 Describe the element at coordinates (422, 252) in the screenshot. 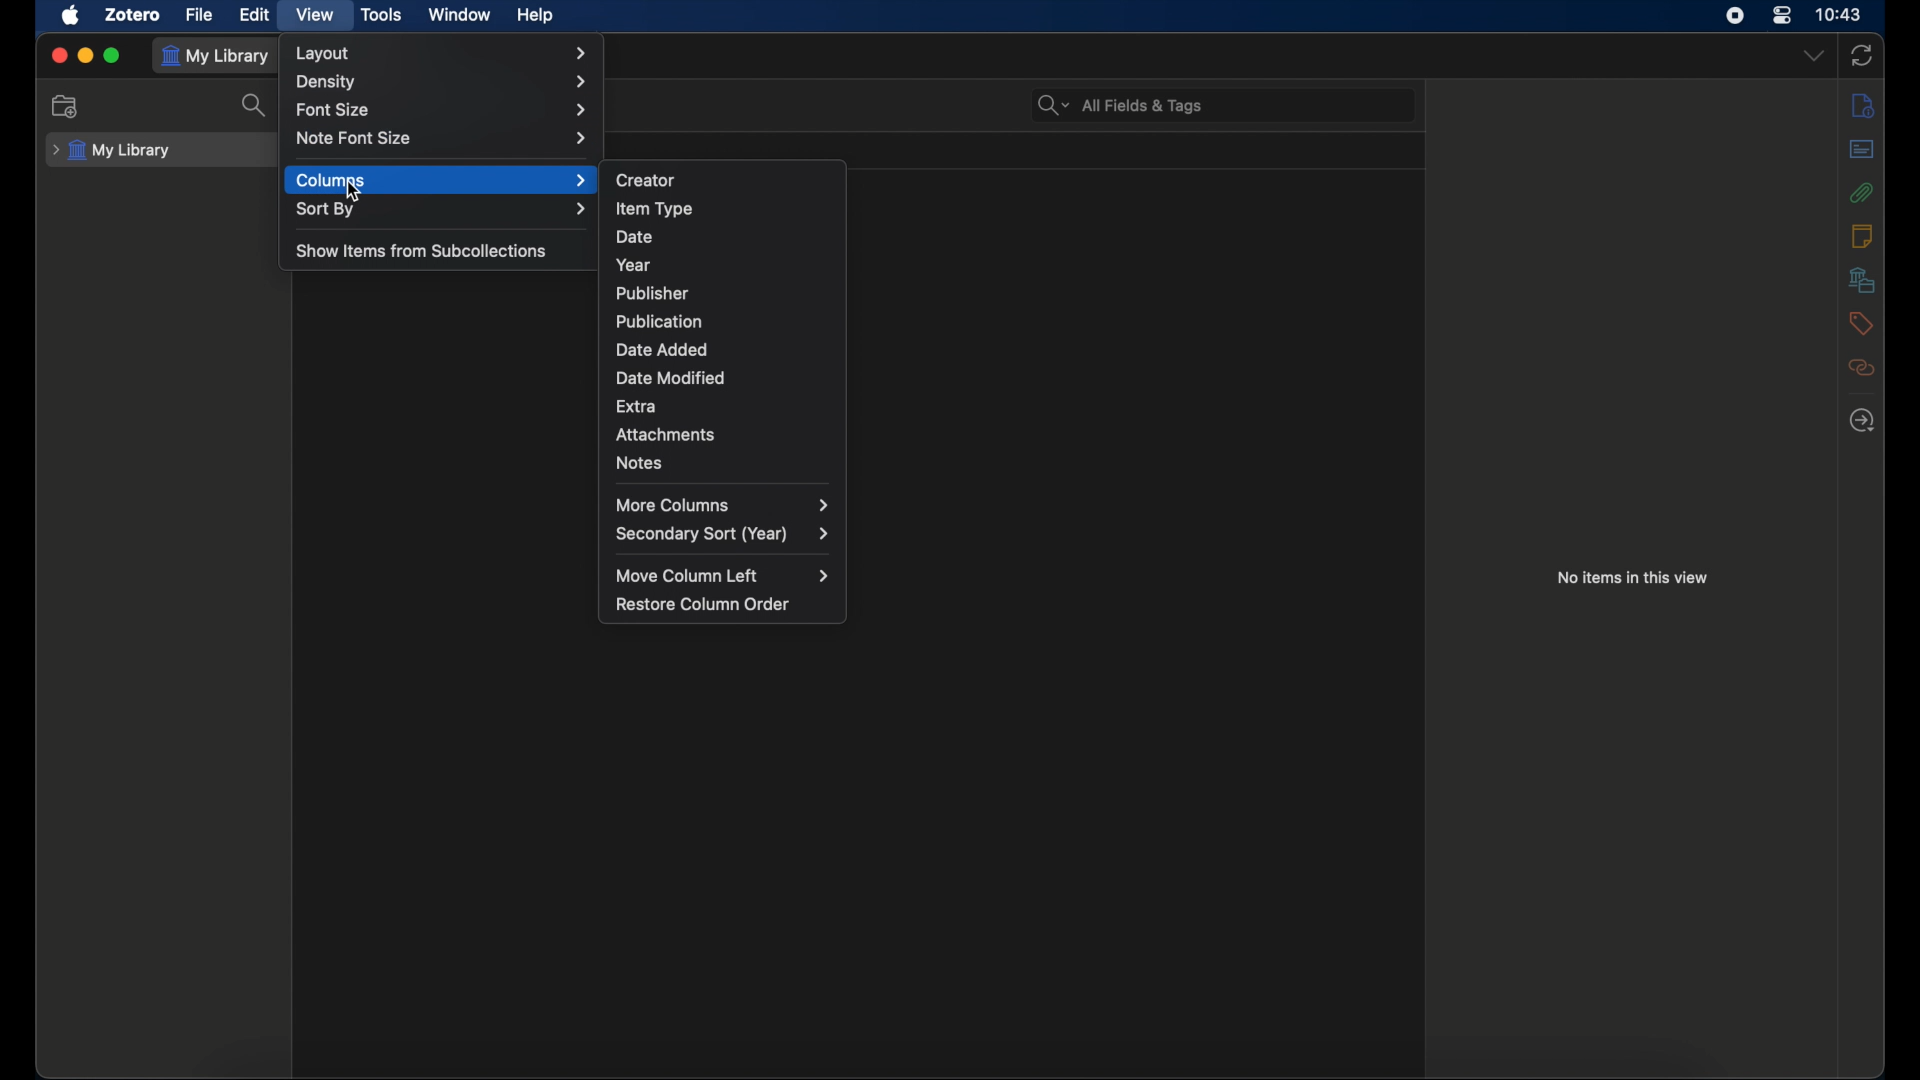

I see `show items from subcollections` at that location.